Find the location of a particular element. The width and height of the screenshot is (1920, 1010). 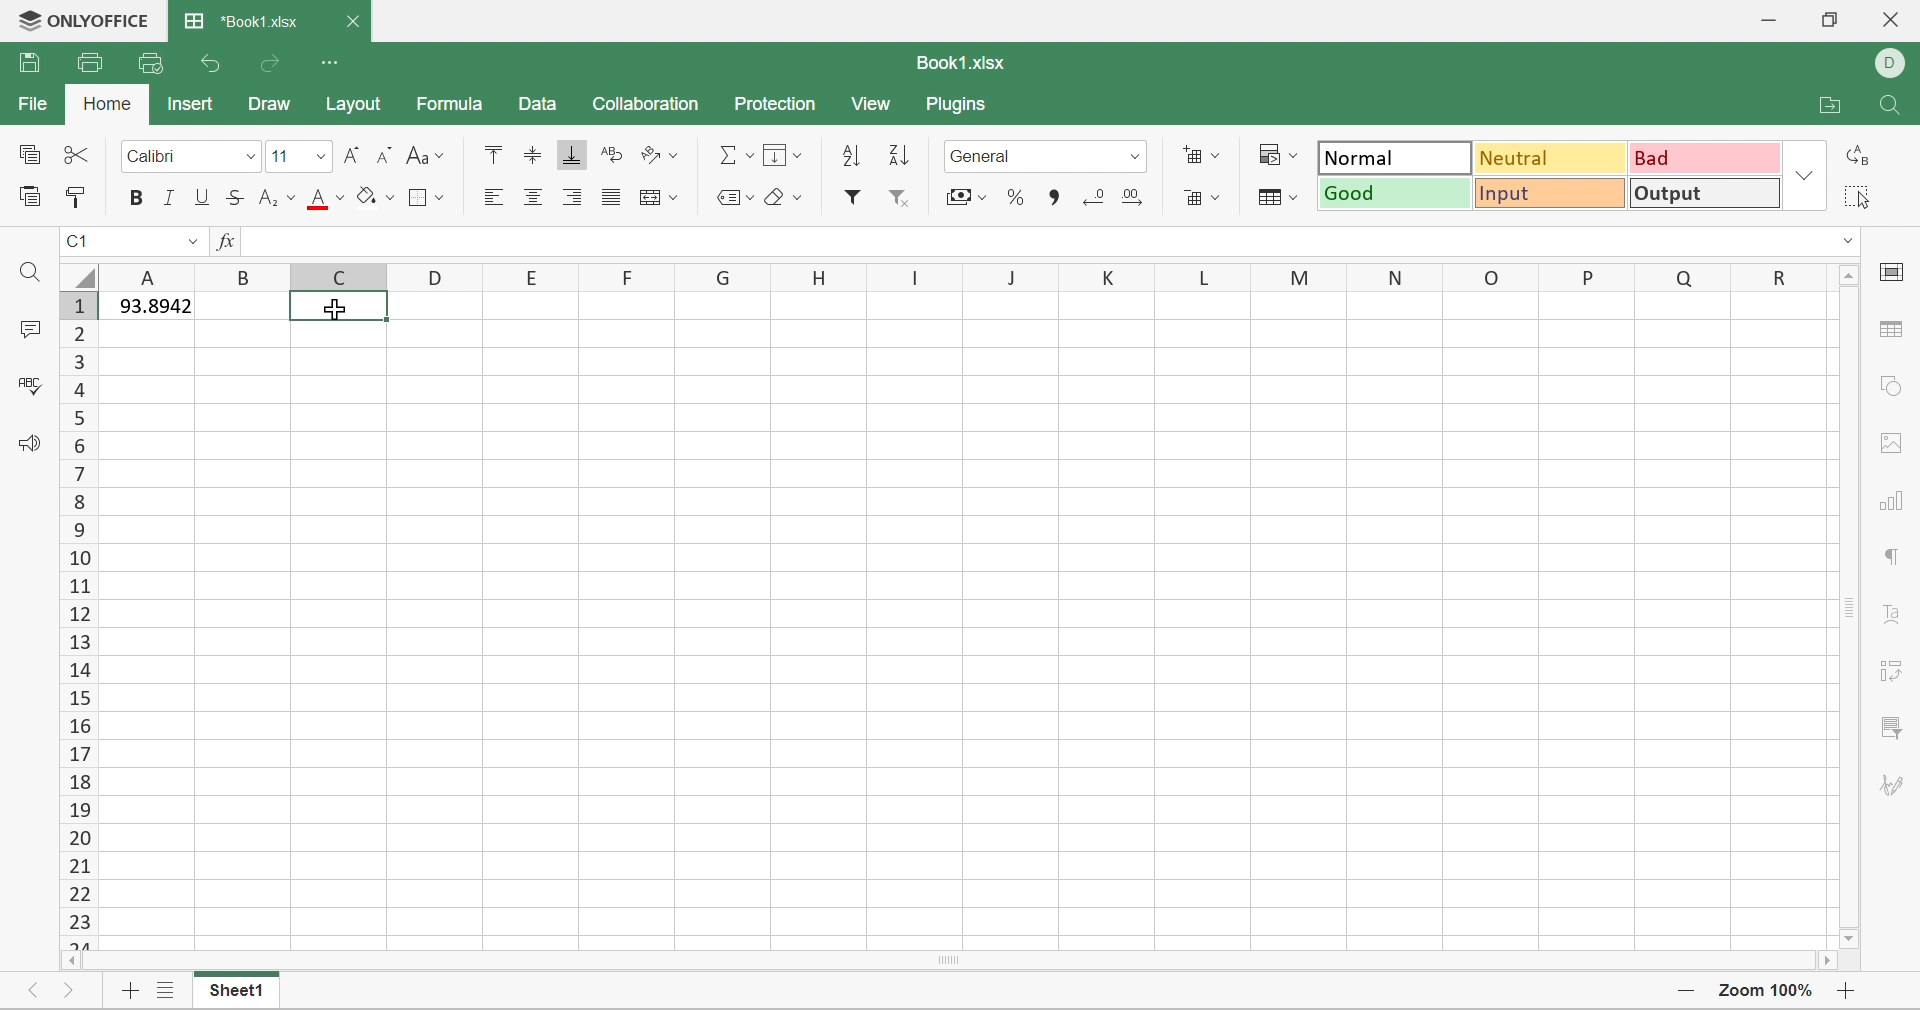

Check Spelling is located at coordinates (30, 388).